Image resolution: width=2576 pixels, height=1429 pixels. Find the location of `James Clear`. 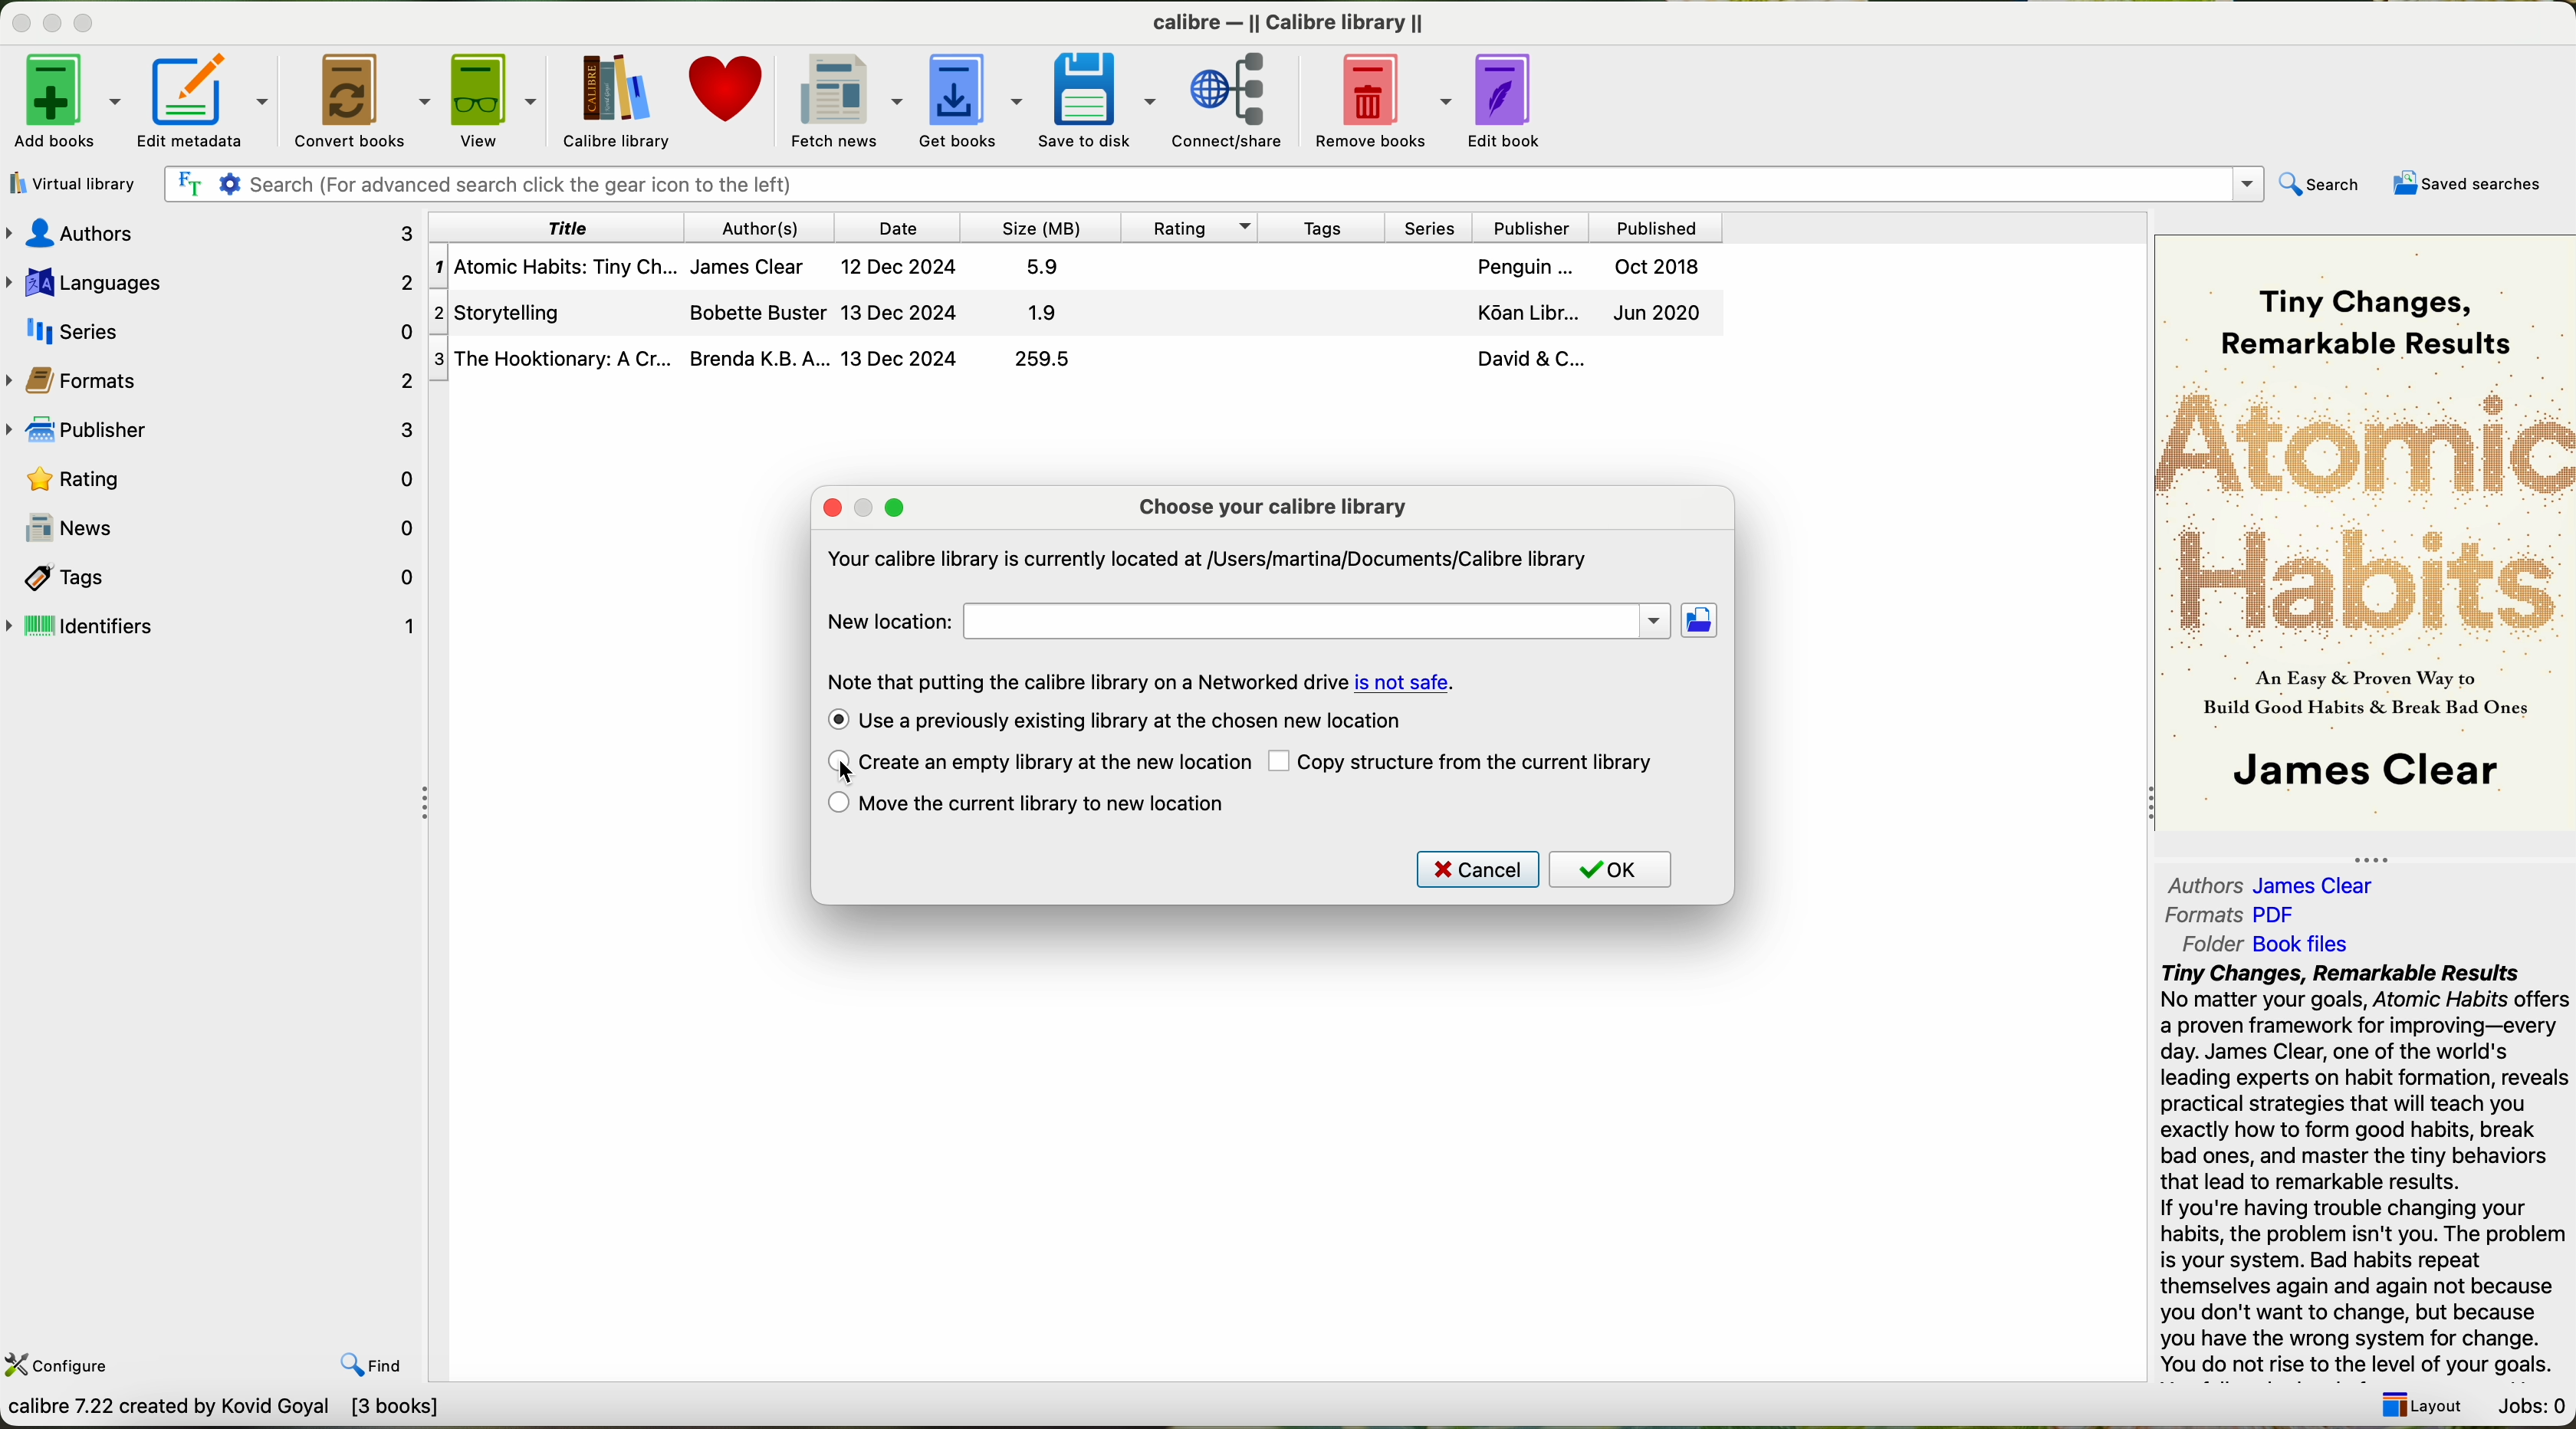

James Clear is located at coordinates (2363, 774).